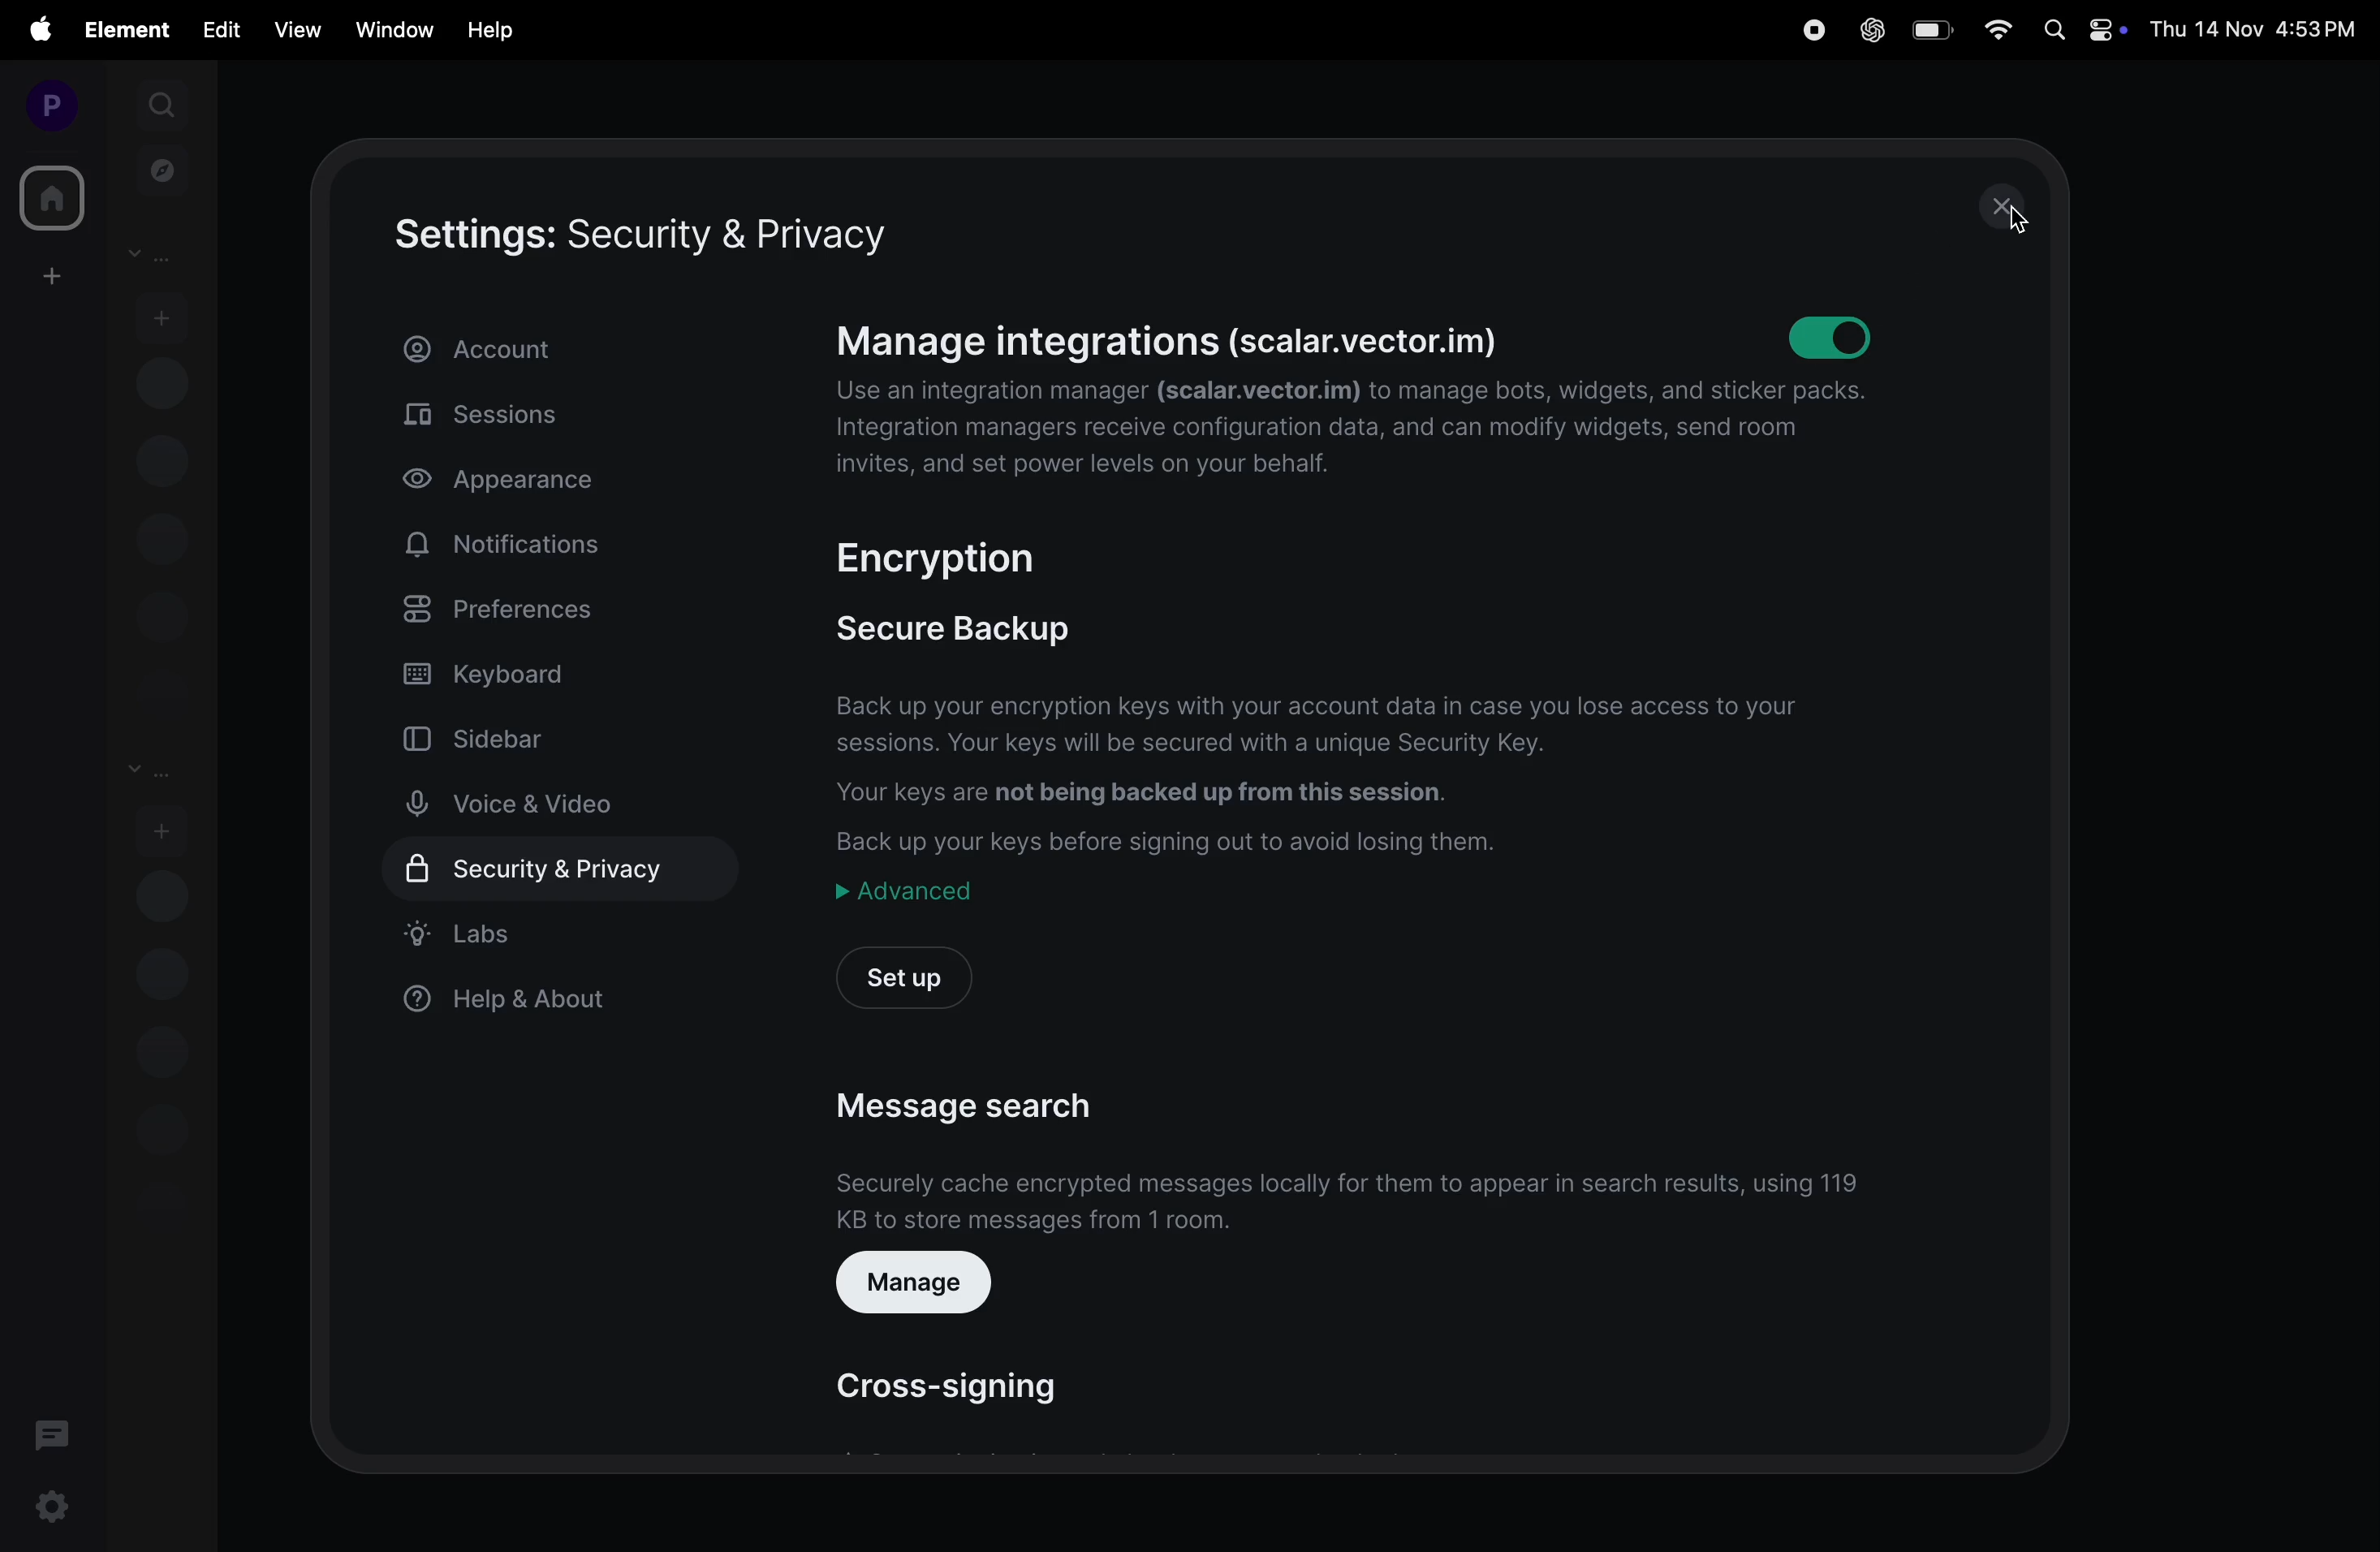 This screenshot has width=2380, height=1552. I want to click on secure backup, so click(969, 627).